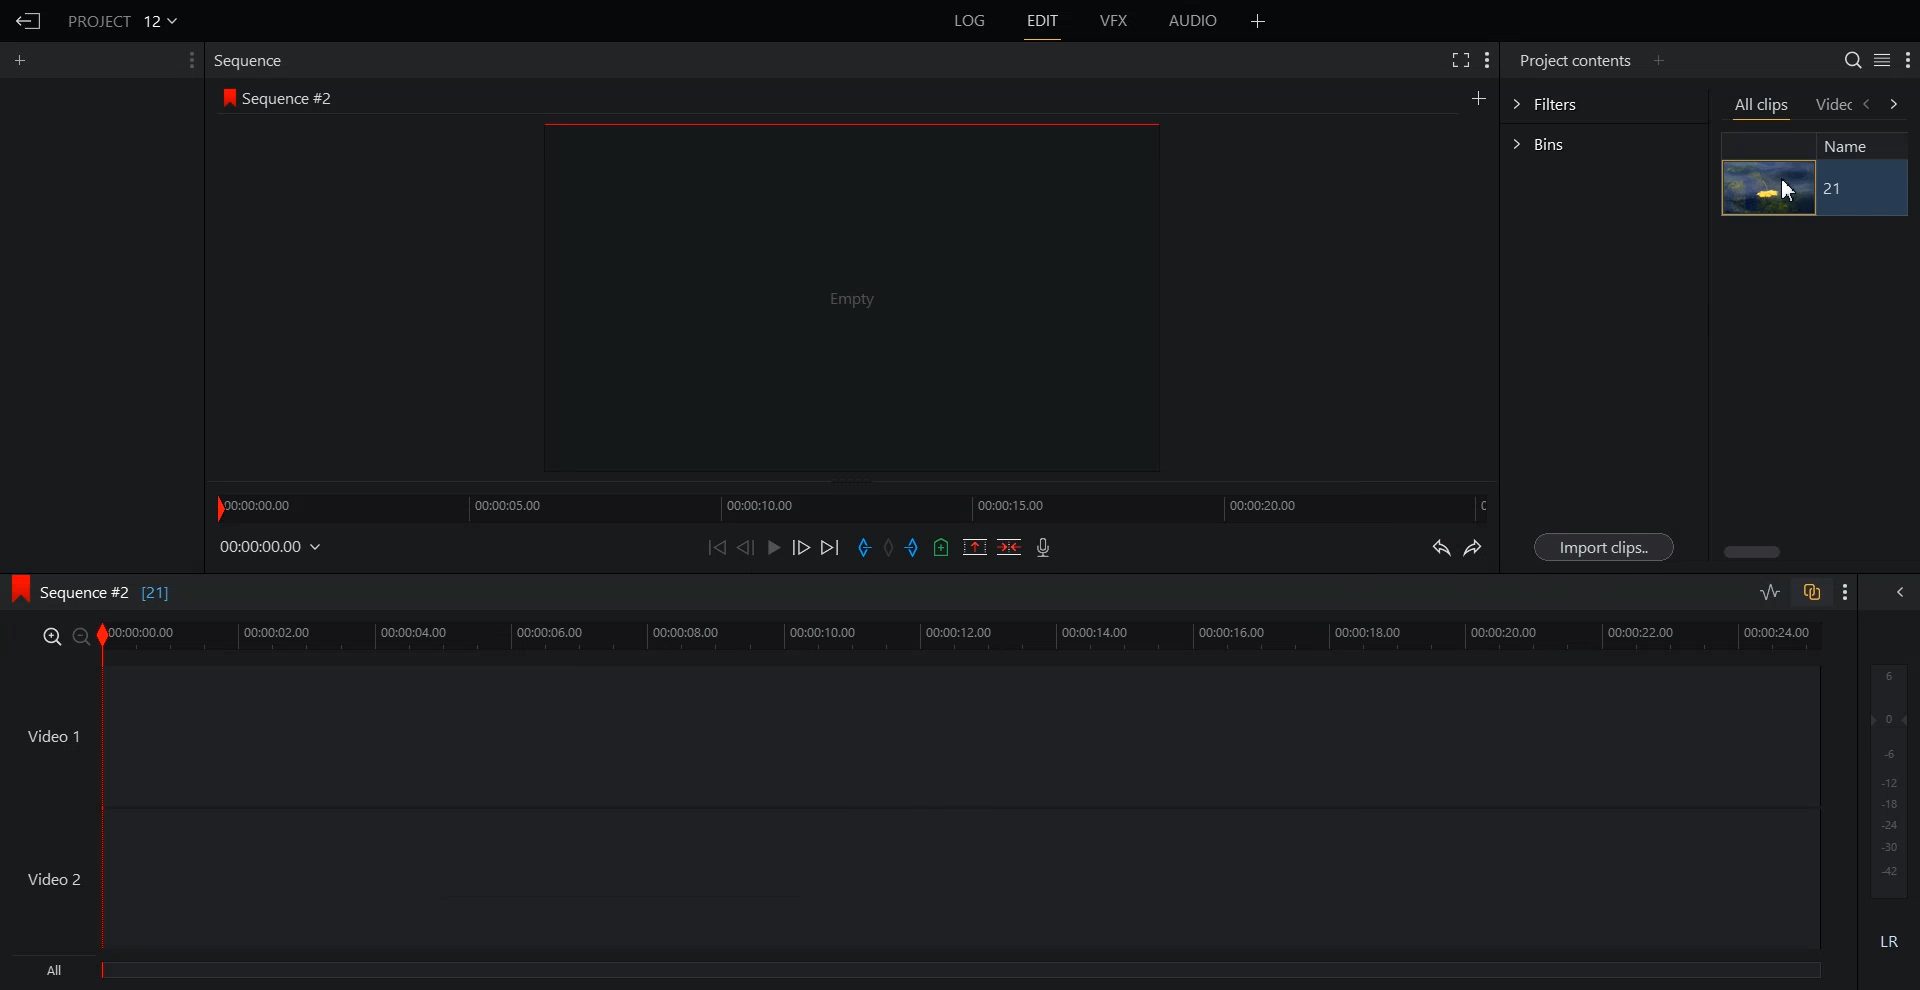  Describe the element at coordinates (1476, 549) in the screenshot. I see `Redo` at that location.